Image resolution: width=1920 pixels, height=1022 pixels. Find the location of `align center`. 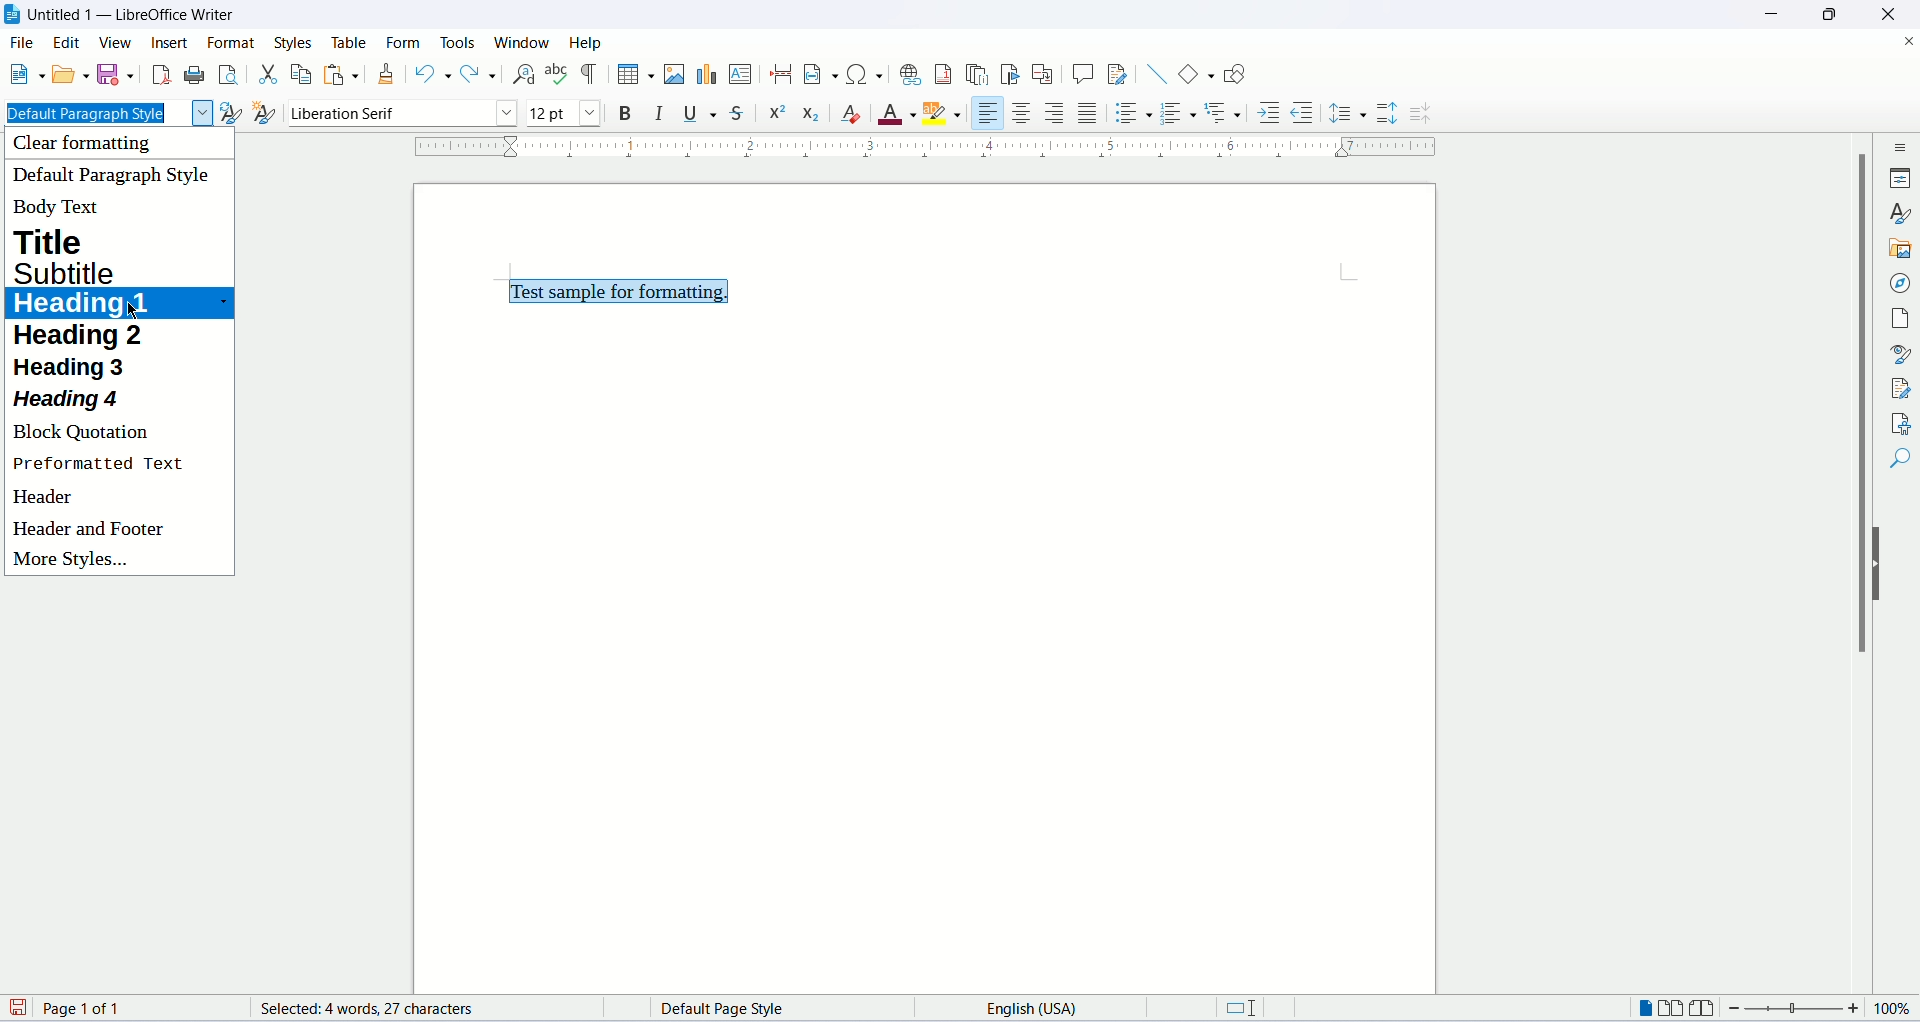

align center is located at coordinates (1023, 113).